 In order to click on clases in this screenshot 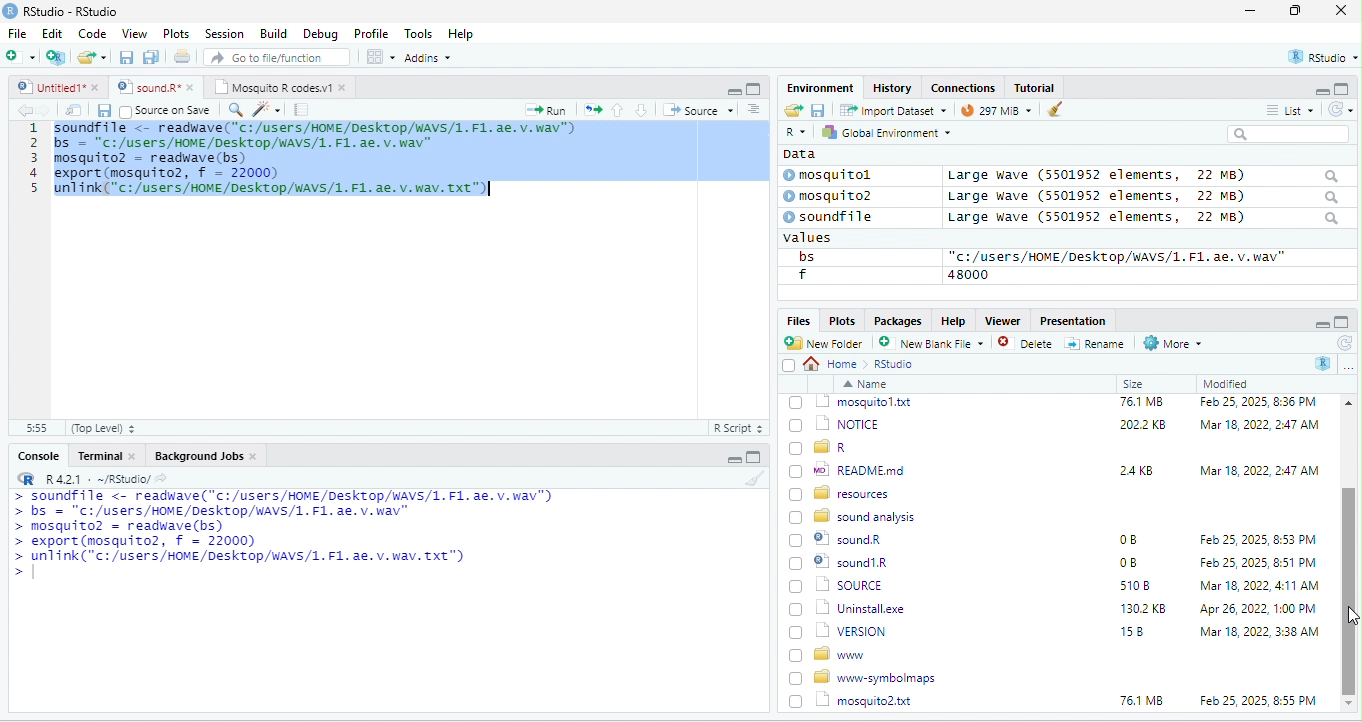, I will do `click(965, 86)`.